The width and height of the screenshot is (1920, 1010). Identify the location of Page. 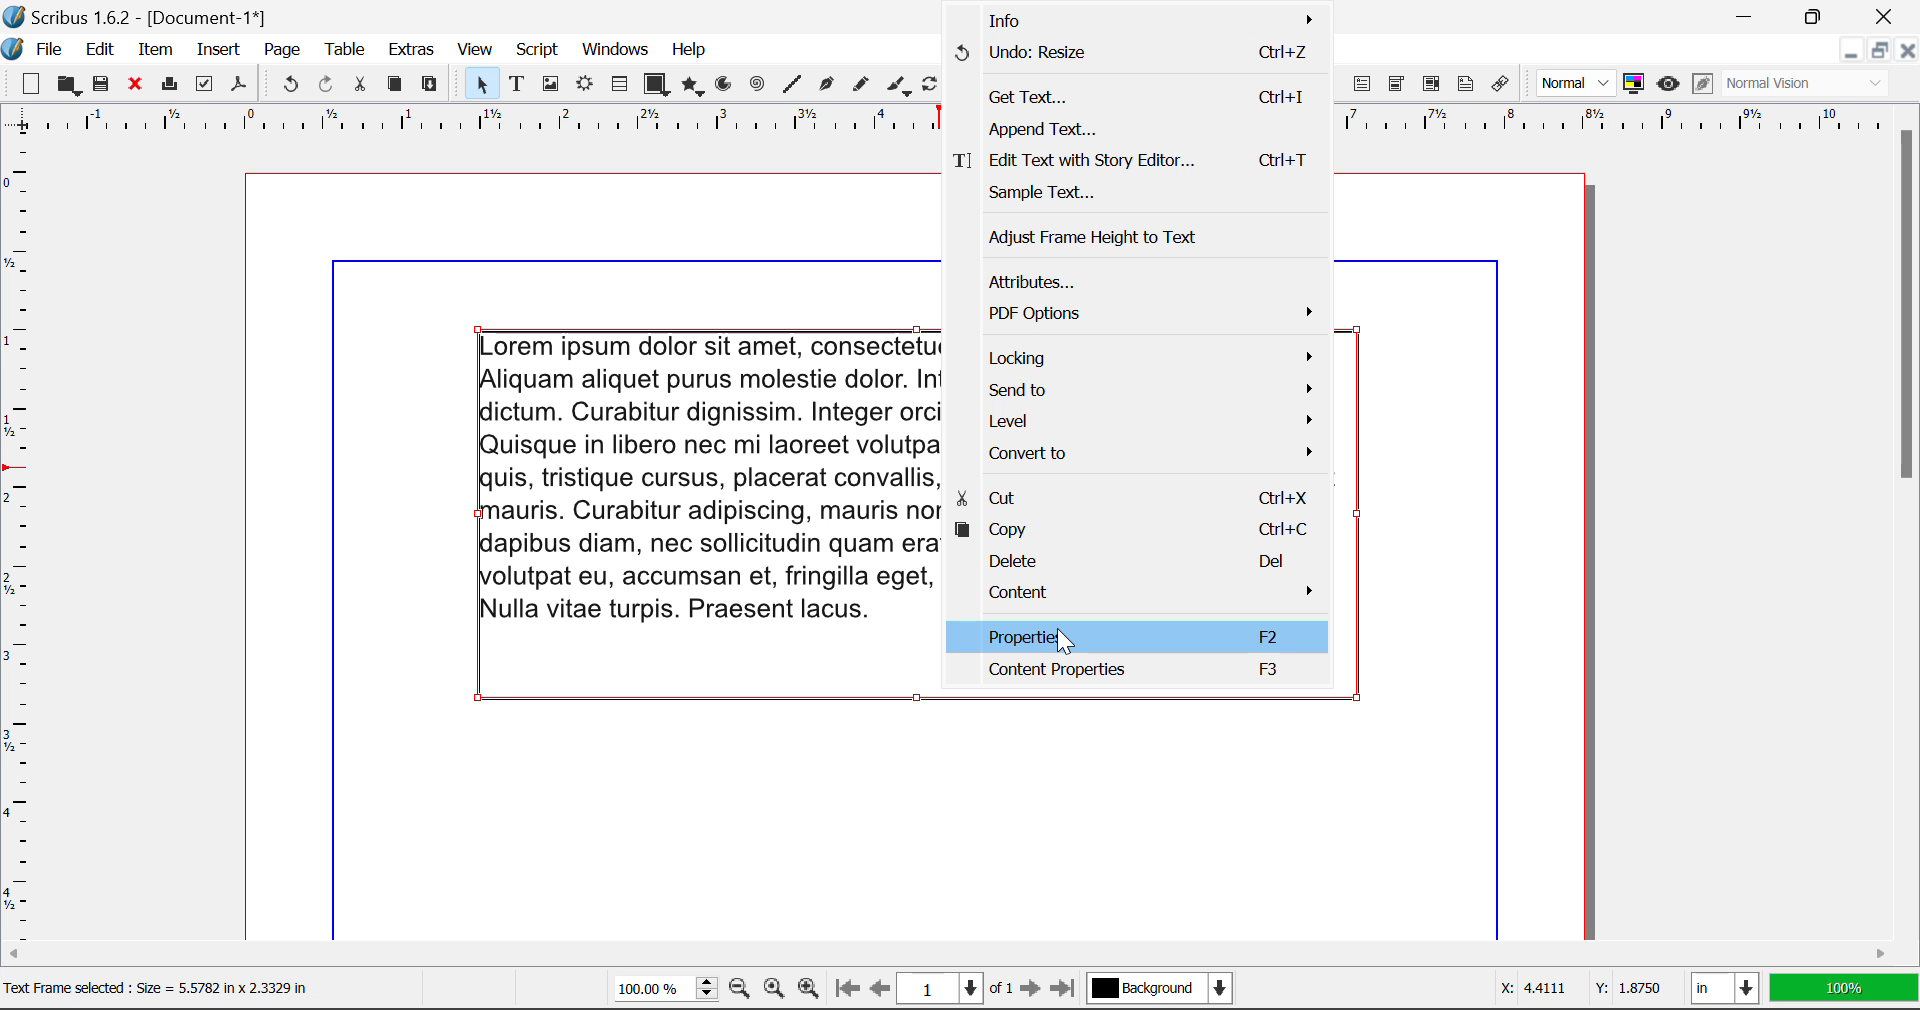
(281, 51).